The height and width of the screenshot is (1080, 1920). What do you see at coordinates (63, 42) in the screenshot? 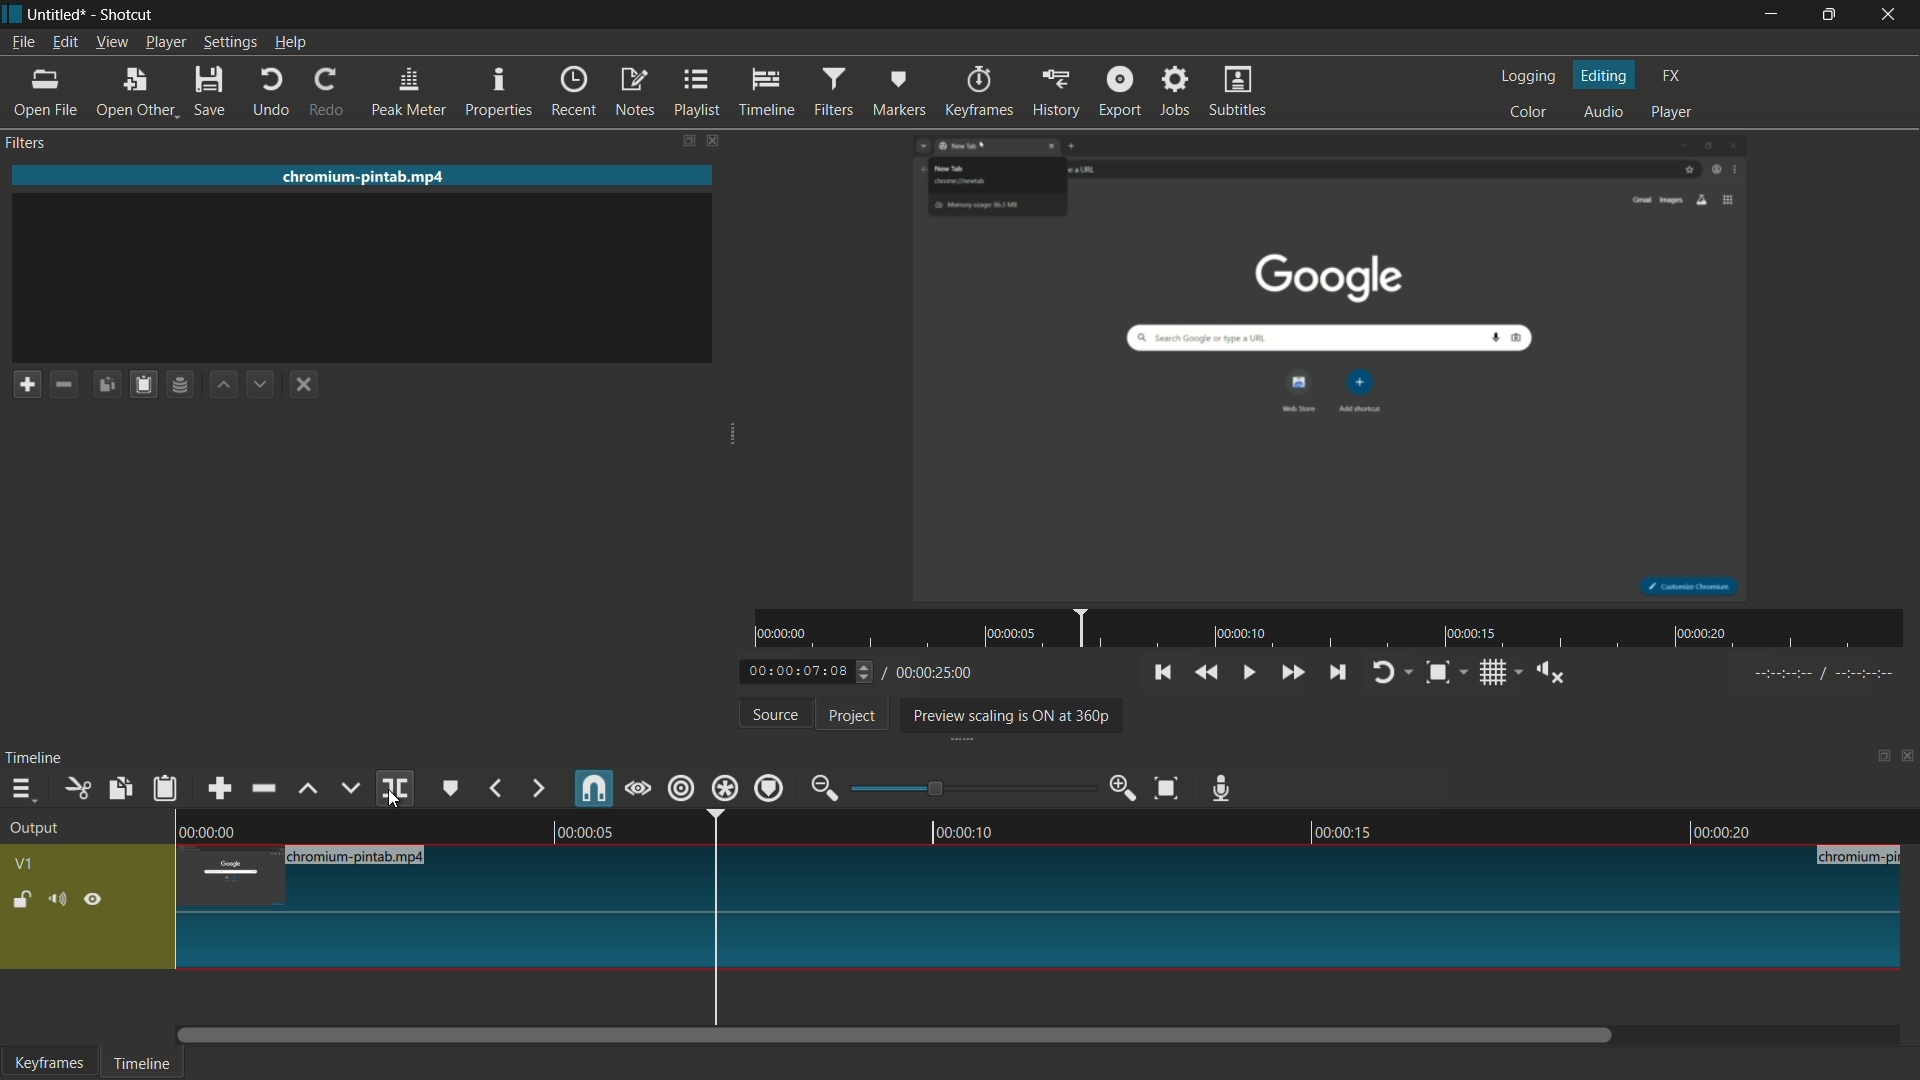
I see `edit menu` at bounding box center [63, 42].